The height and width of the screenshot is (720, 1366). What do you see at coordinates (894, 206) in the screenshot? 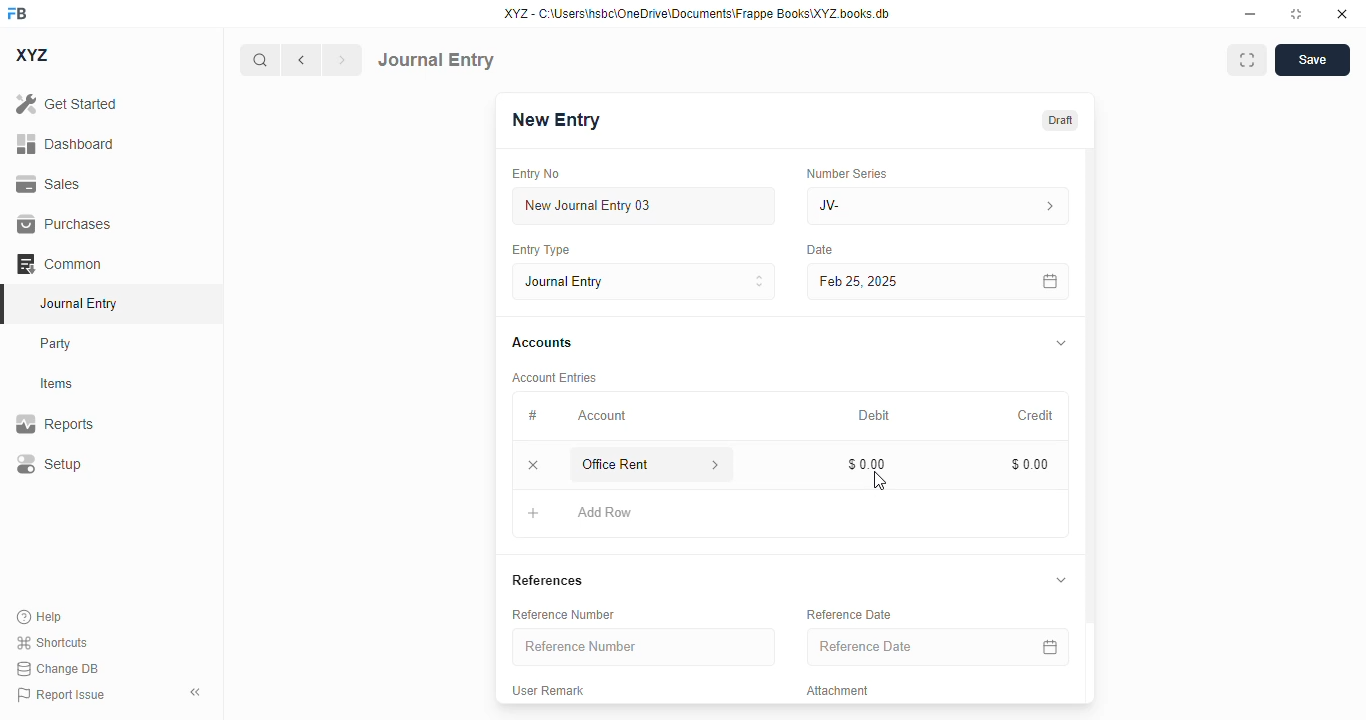
I see `JV-` at bounding box center [894, 206].